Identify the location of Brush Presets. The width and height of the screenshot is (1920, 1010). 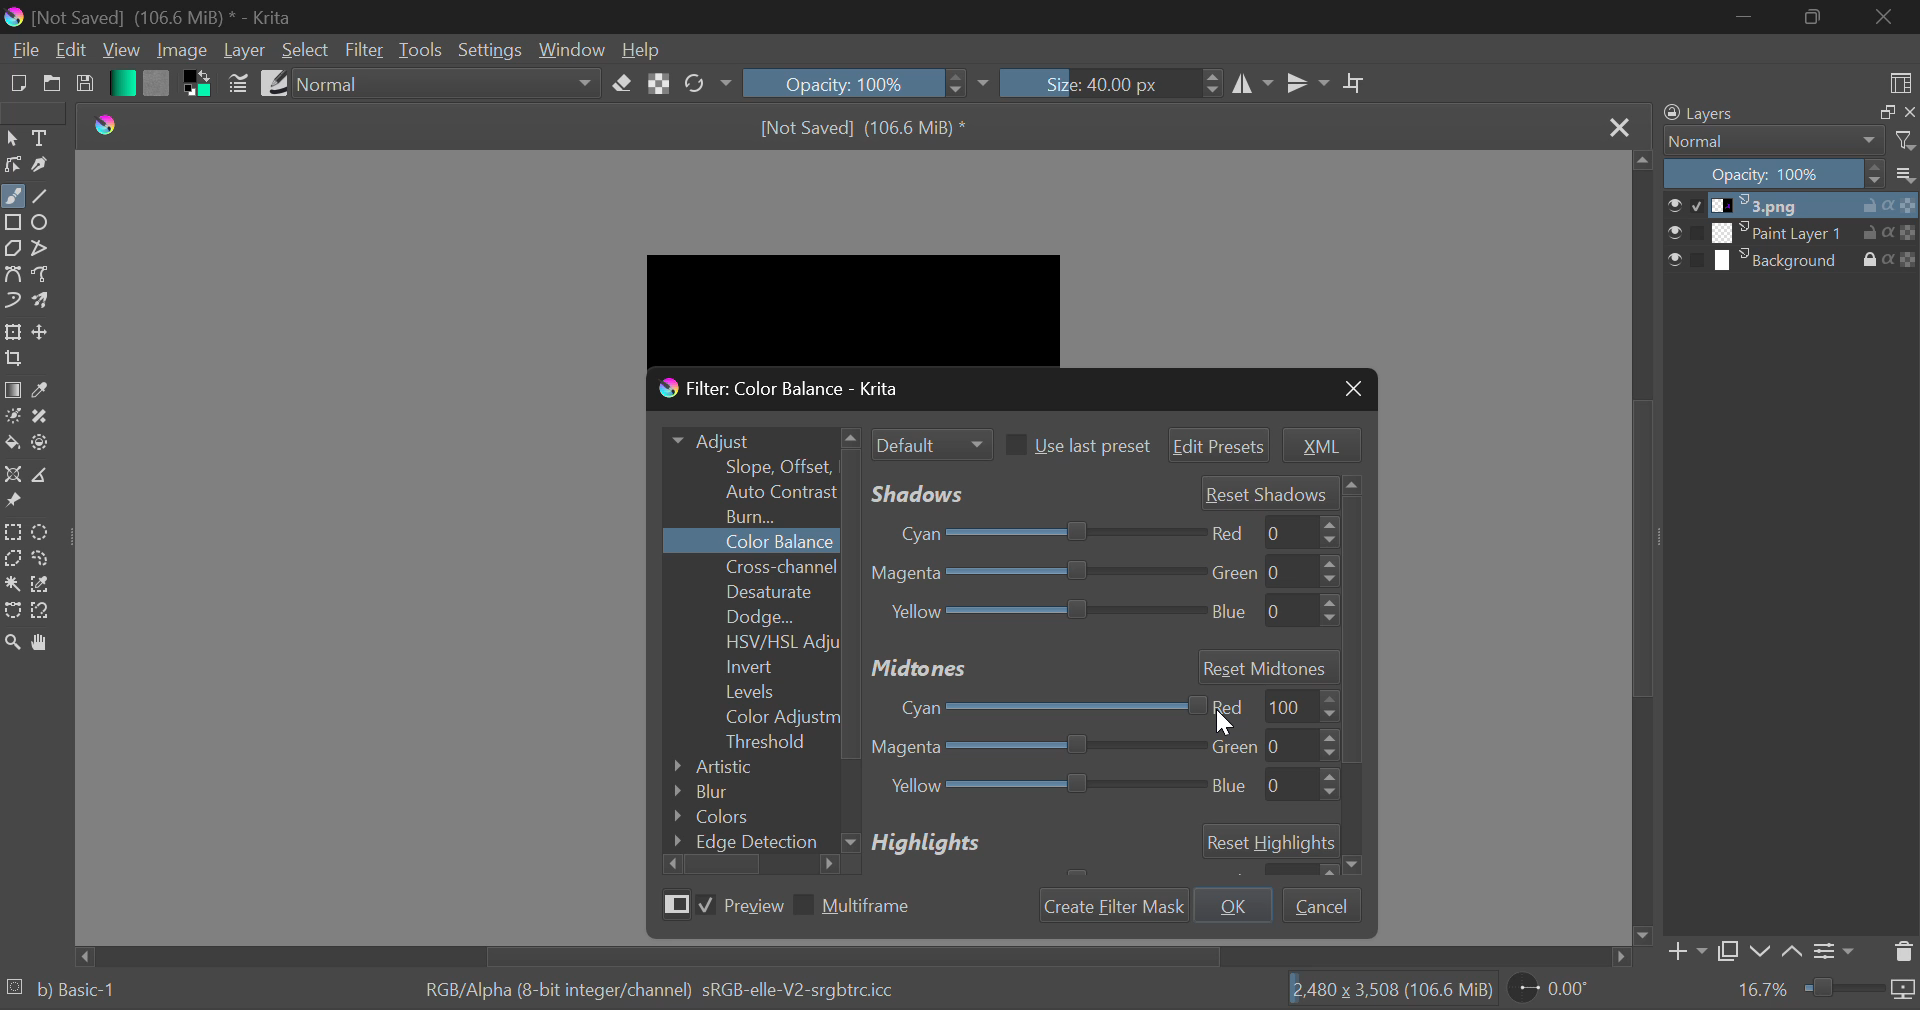
(275, 83).